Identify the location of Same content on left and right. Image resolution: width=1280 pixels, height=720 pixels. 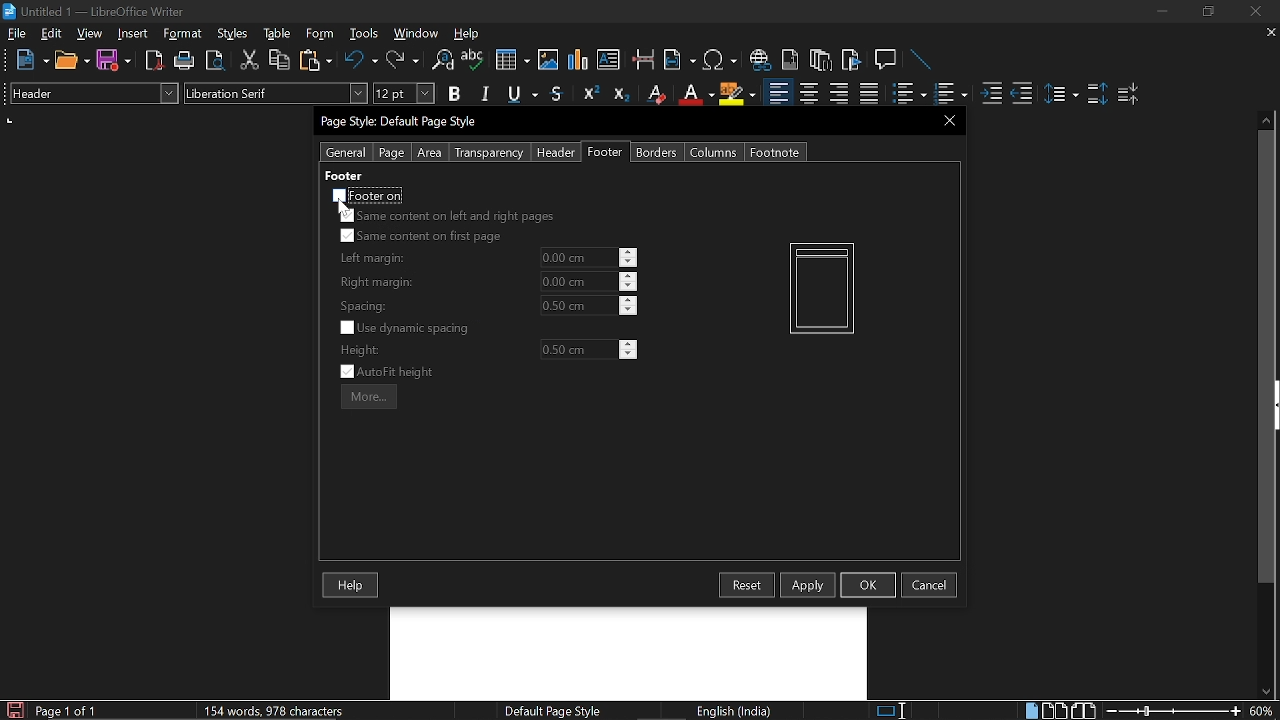
(446, 218).